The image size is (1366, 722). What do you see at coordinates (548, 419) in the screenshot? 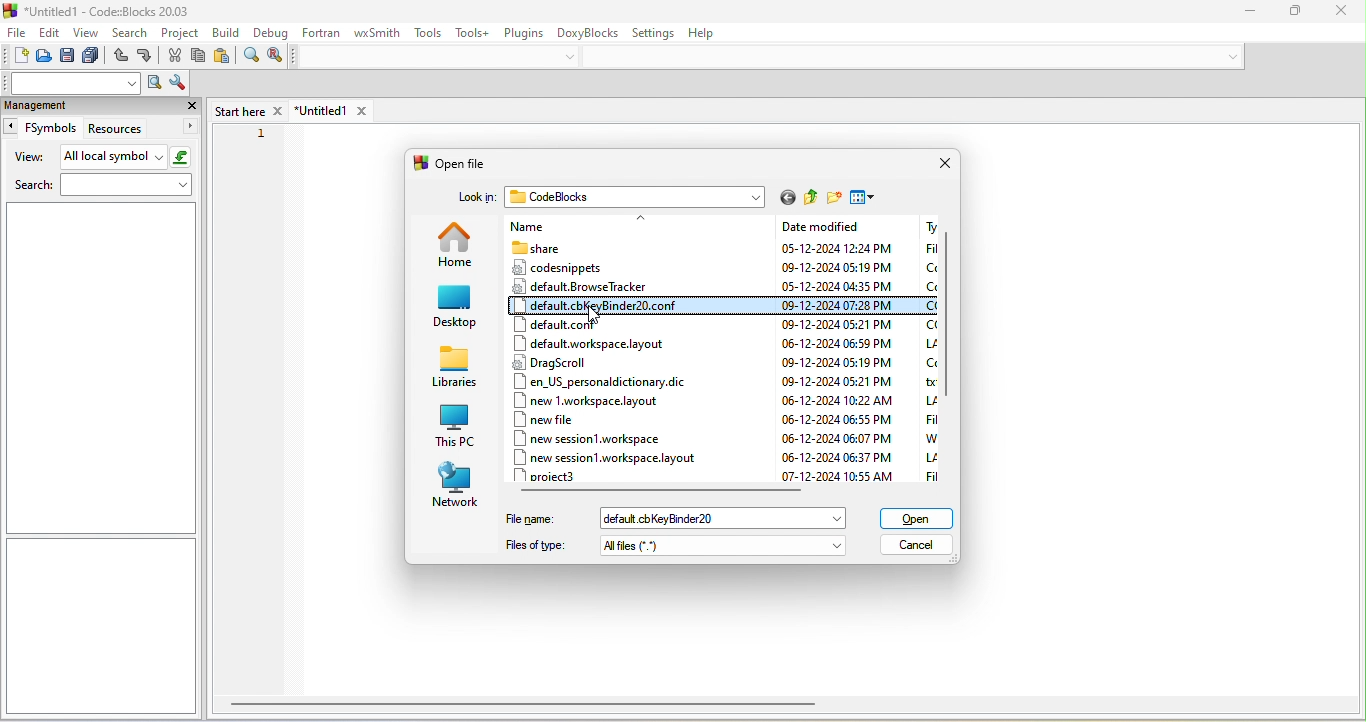
I see `new file` at bounding box center [548, 419].